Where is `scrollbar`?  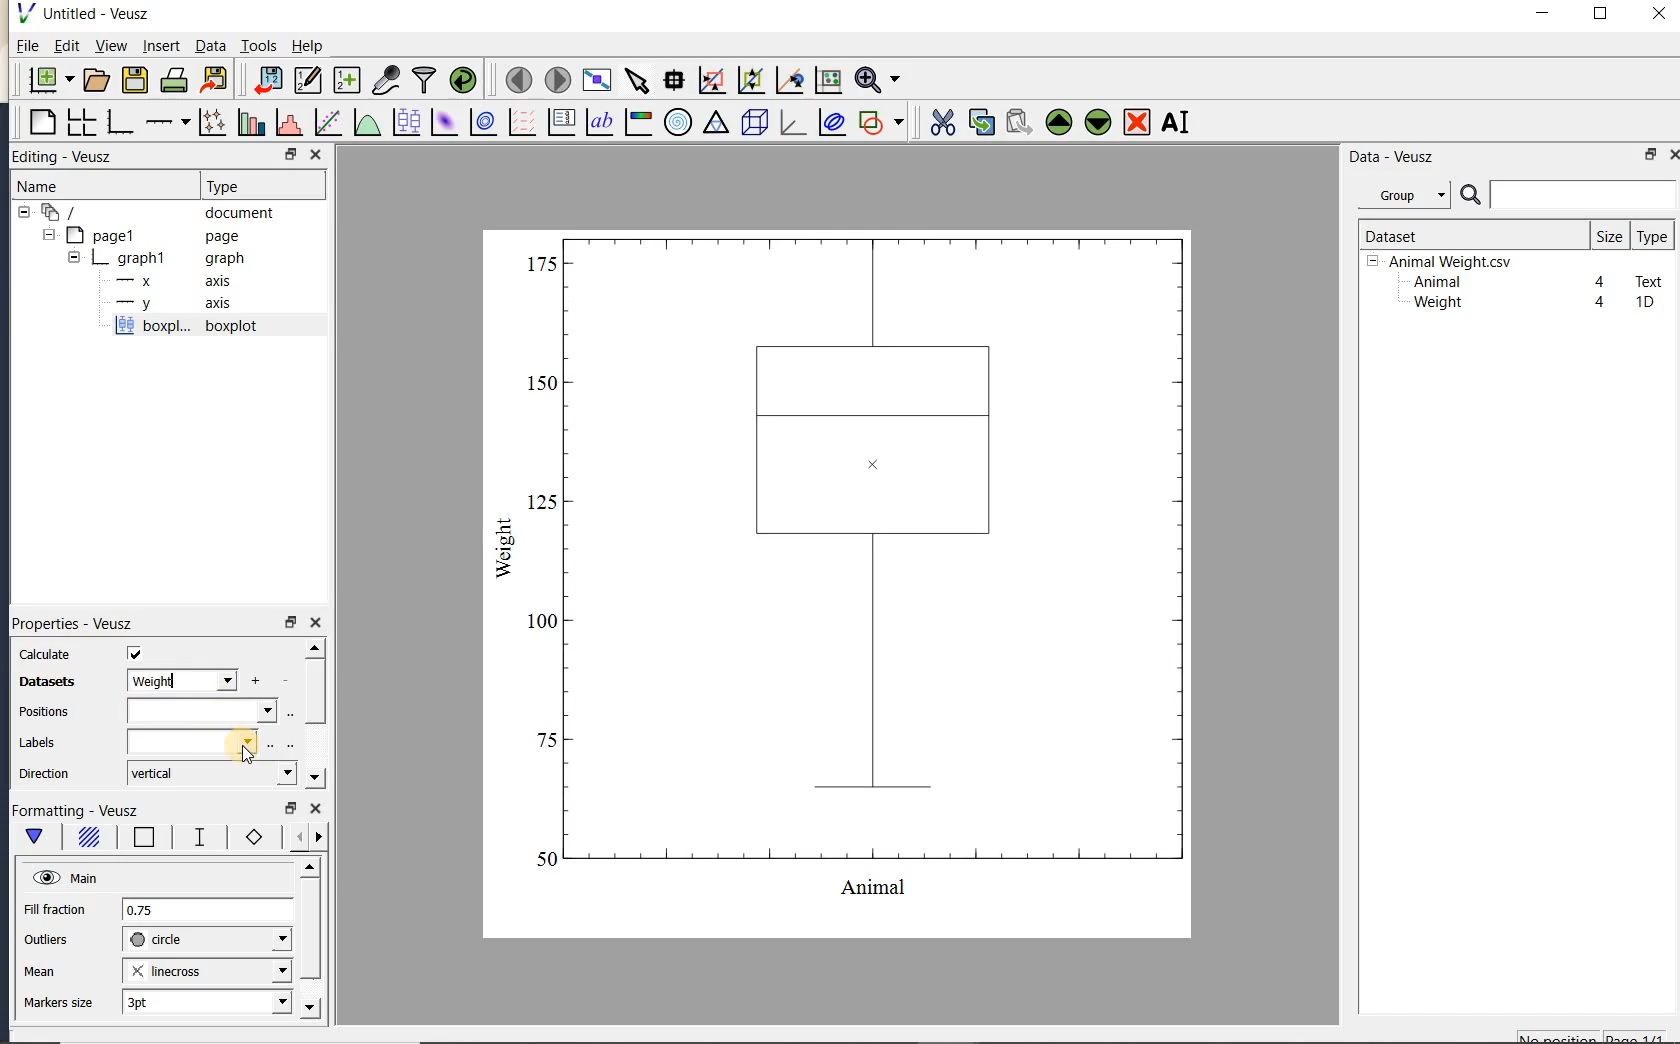 scrollbar is located at coordinates (309, 939).